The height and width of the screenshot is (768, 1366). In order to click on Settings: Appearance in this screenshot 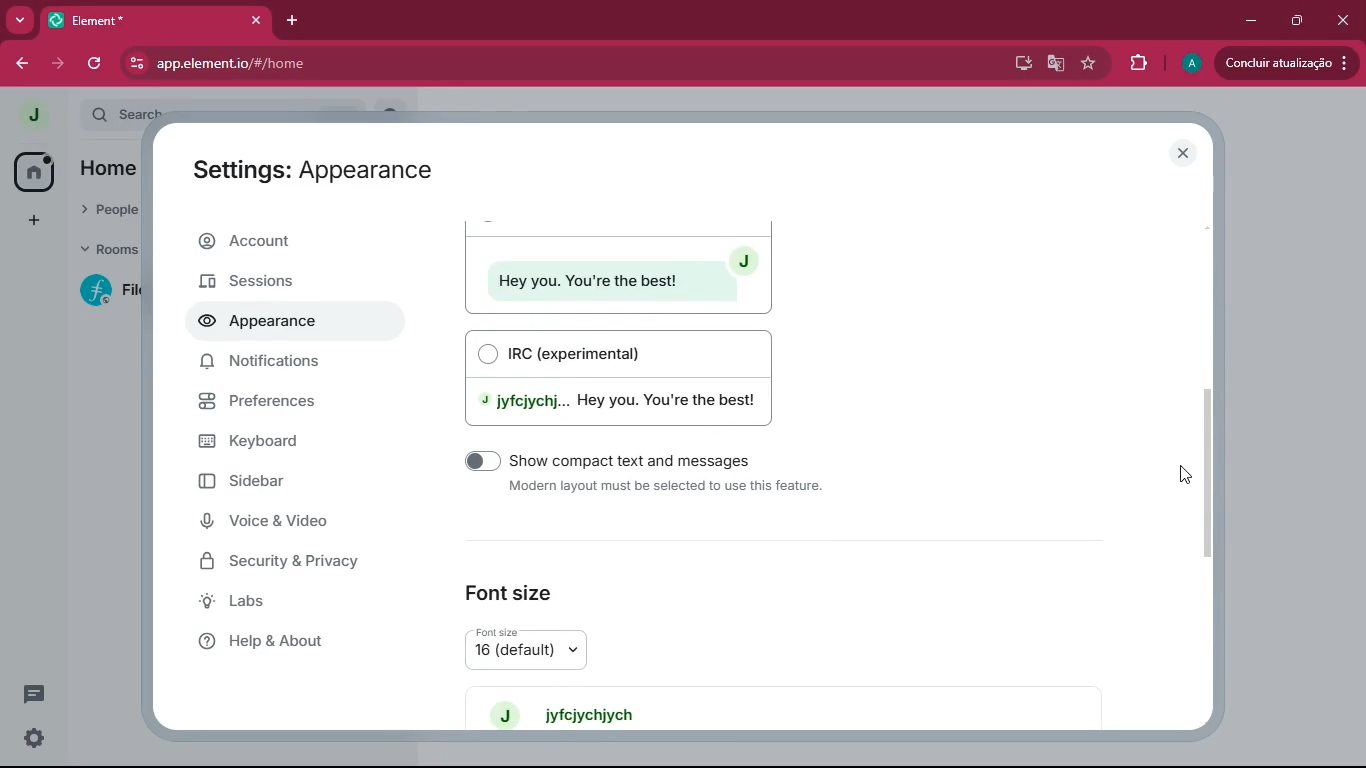, I will do `click(309, 171)`.